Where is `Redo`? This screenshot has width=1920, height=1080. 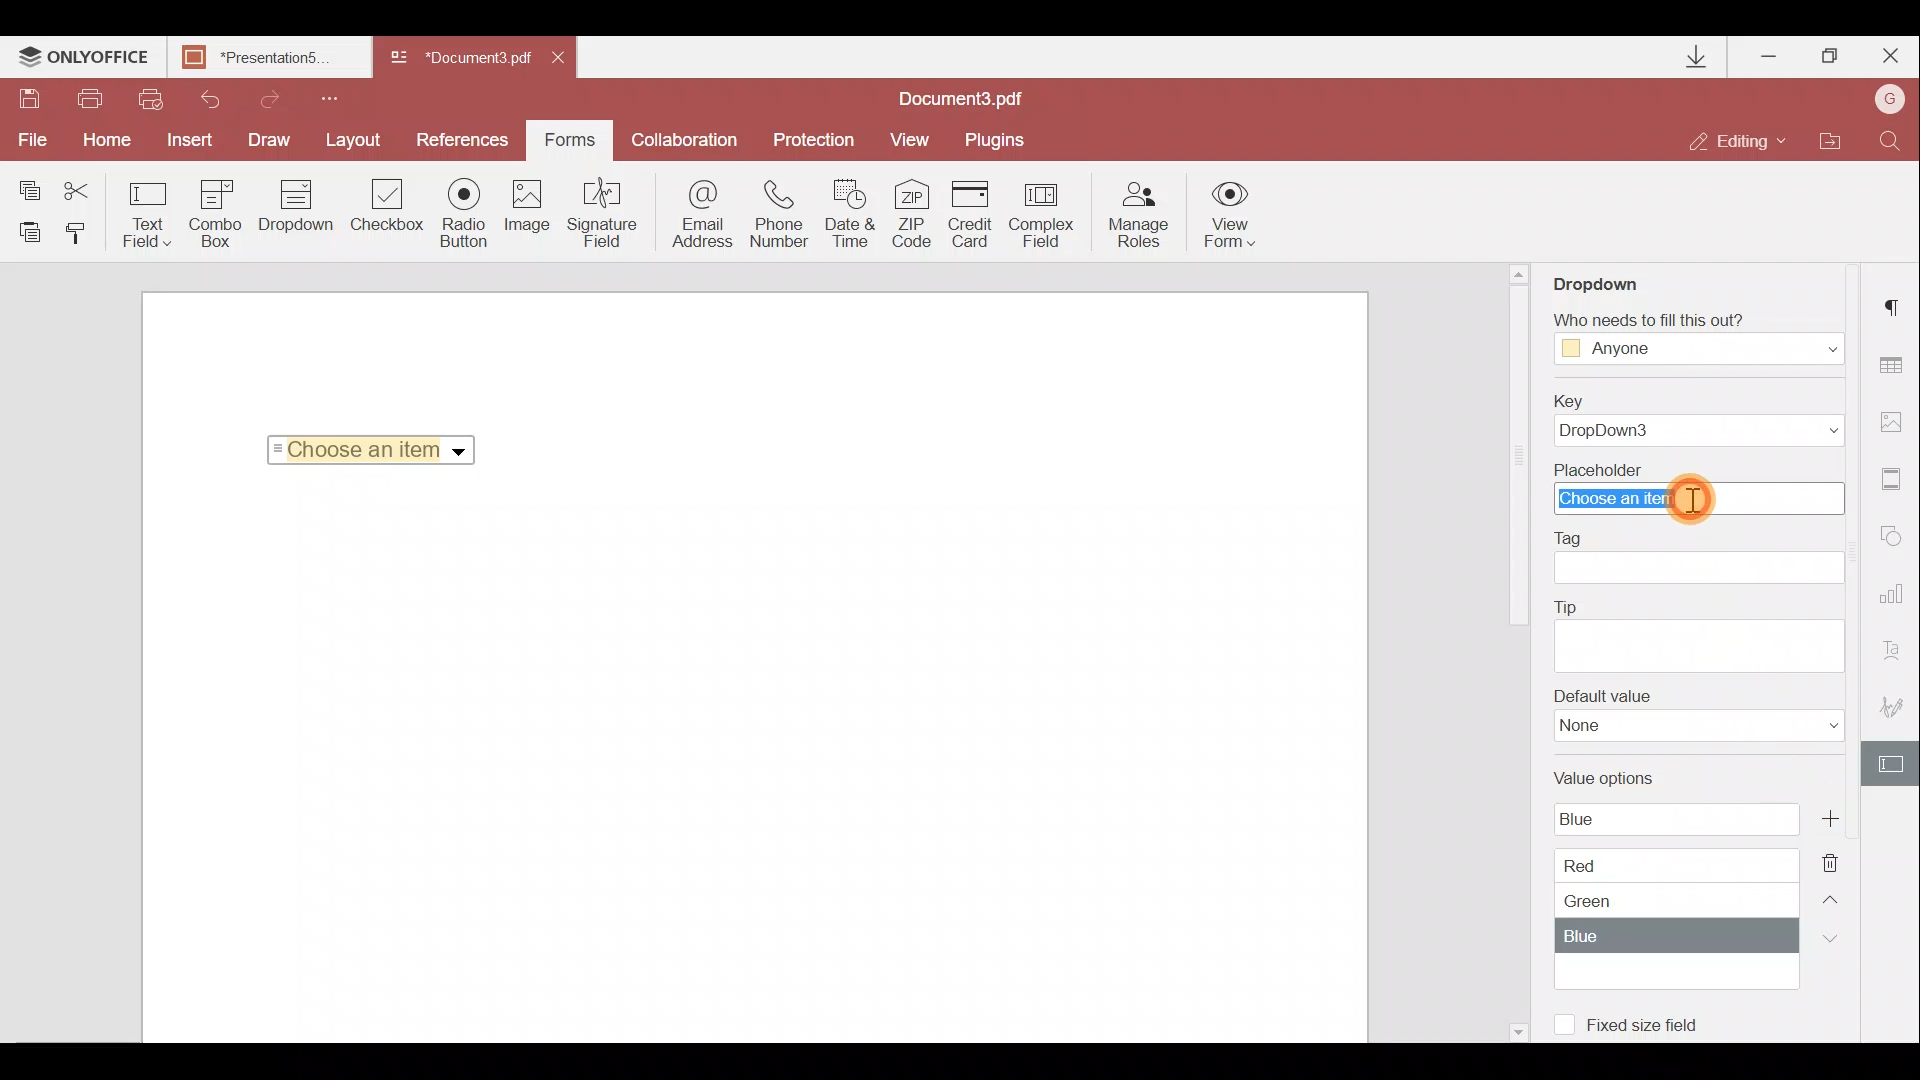 Redo is located at coordinates (271, 97).